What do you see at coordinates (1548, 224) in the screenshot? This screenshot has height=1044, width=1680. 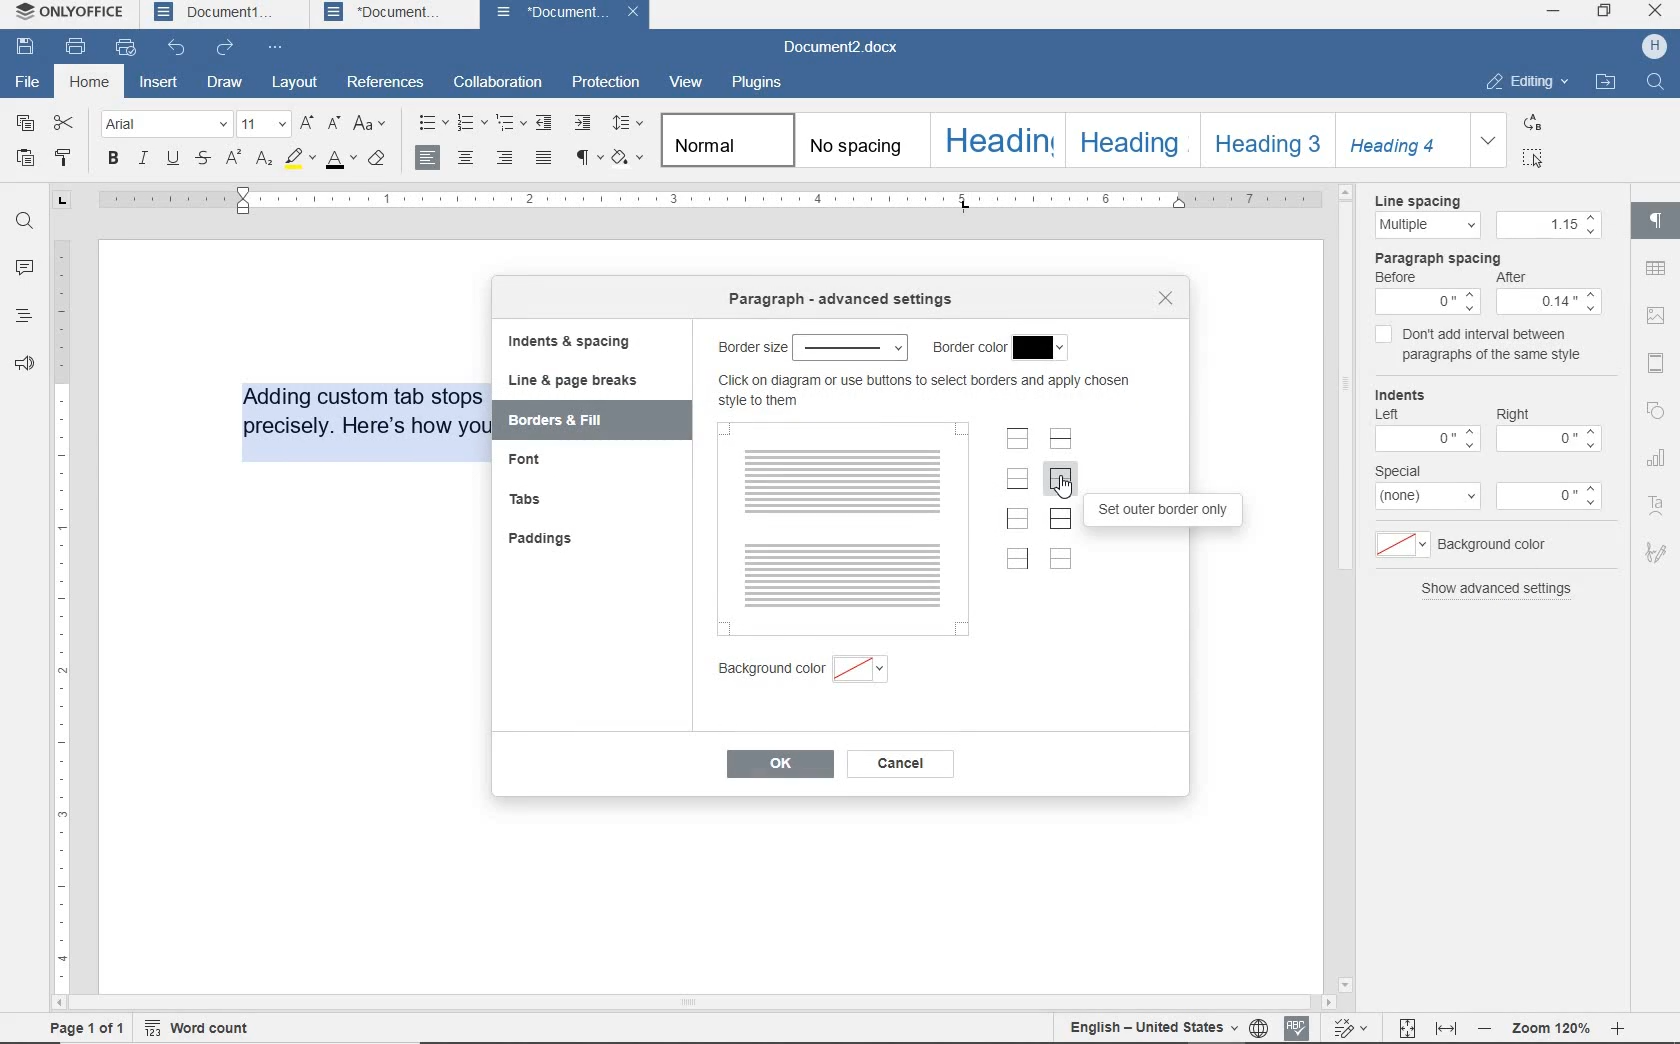 I see `menu` at bounding box center [1548, 224].